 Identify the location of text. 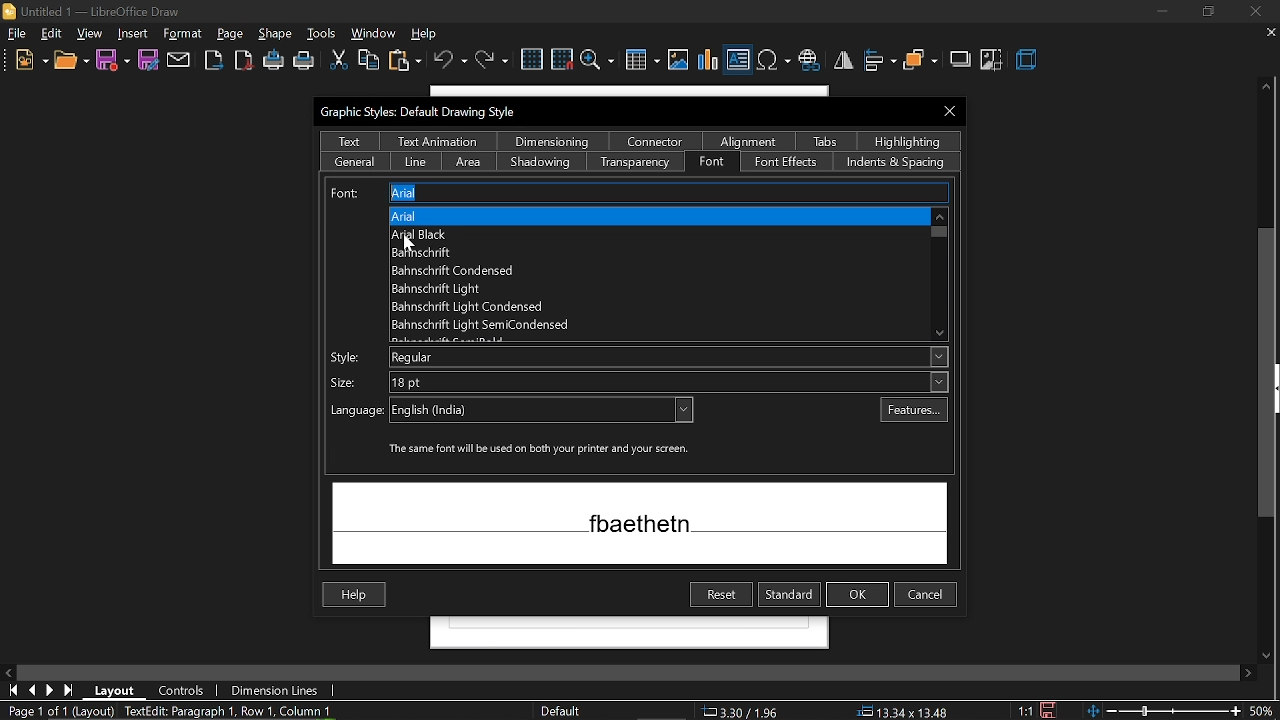
(348, 141).